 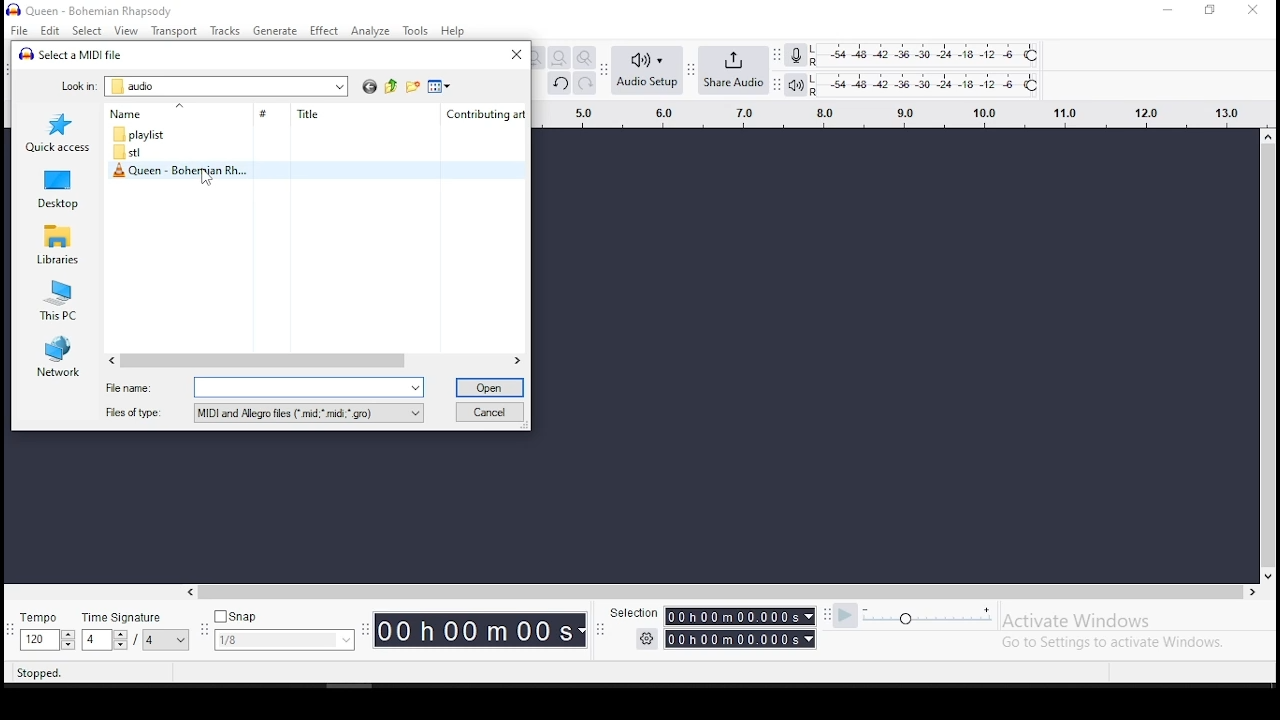 I want to click on scroll bar, so click(x=1270, y=354).